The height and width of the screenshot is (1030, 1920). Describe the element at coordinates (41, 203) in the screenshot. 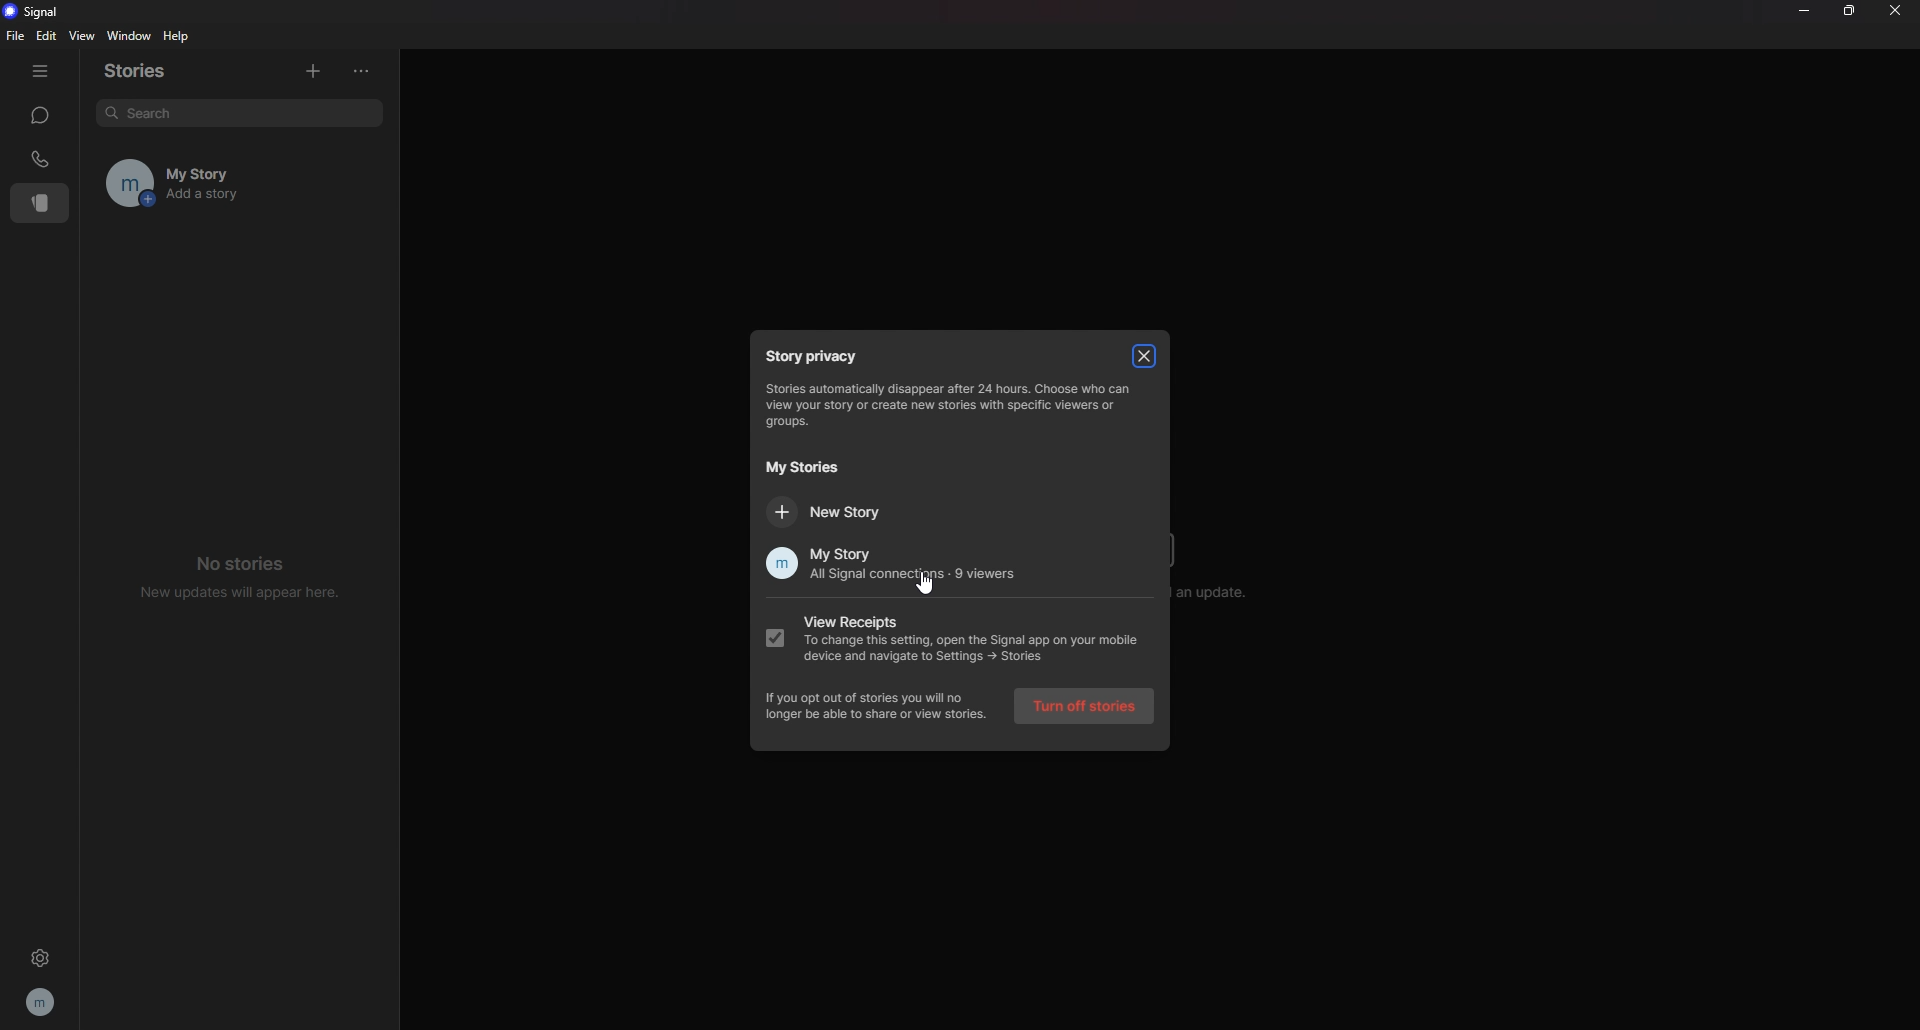

I see `stories` at that location.